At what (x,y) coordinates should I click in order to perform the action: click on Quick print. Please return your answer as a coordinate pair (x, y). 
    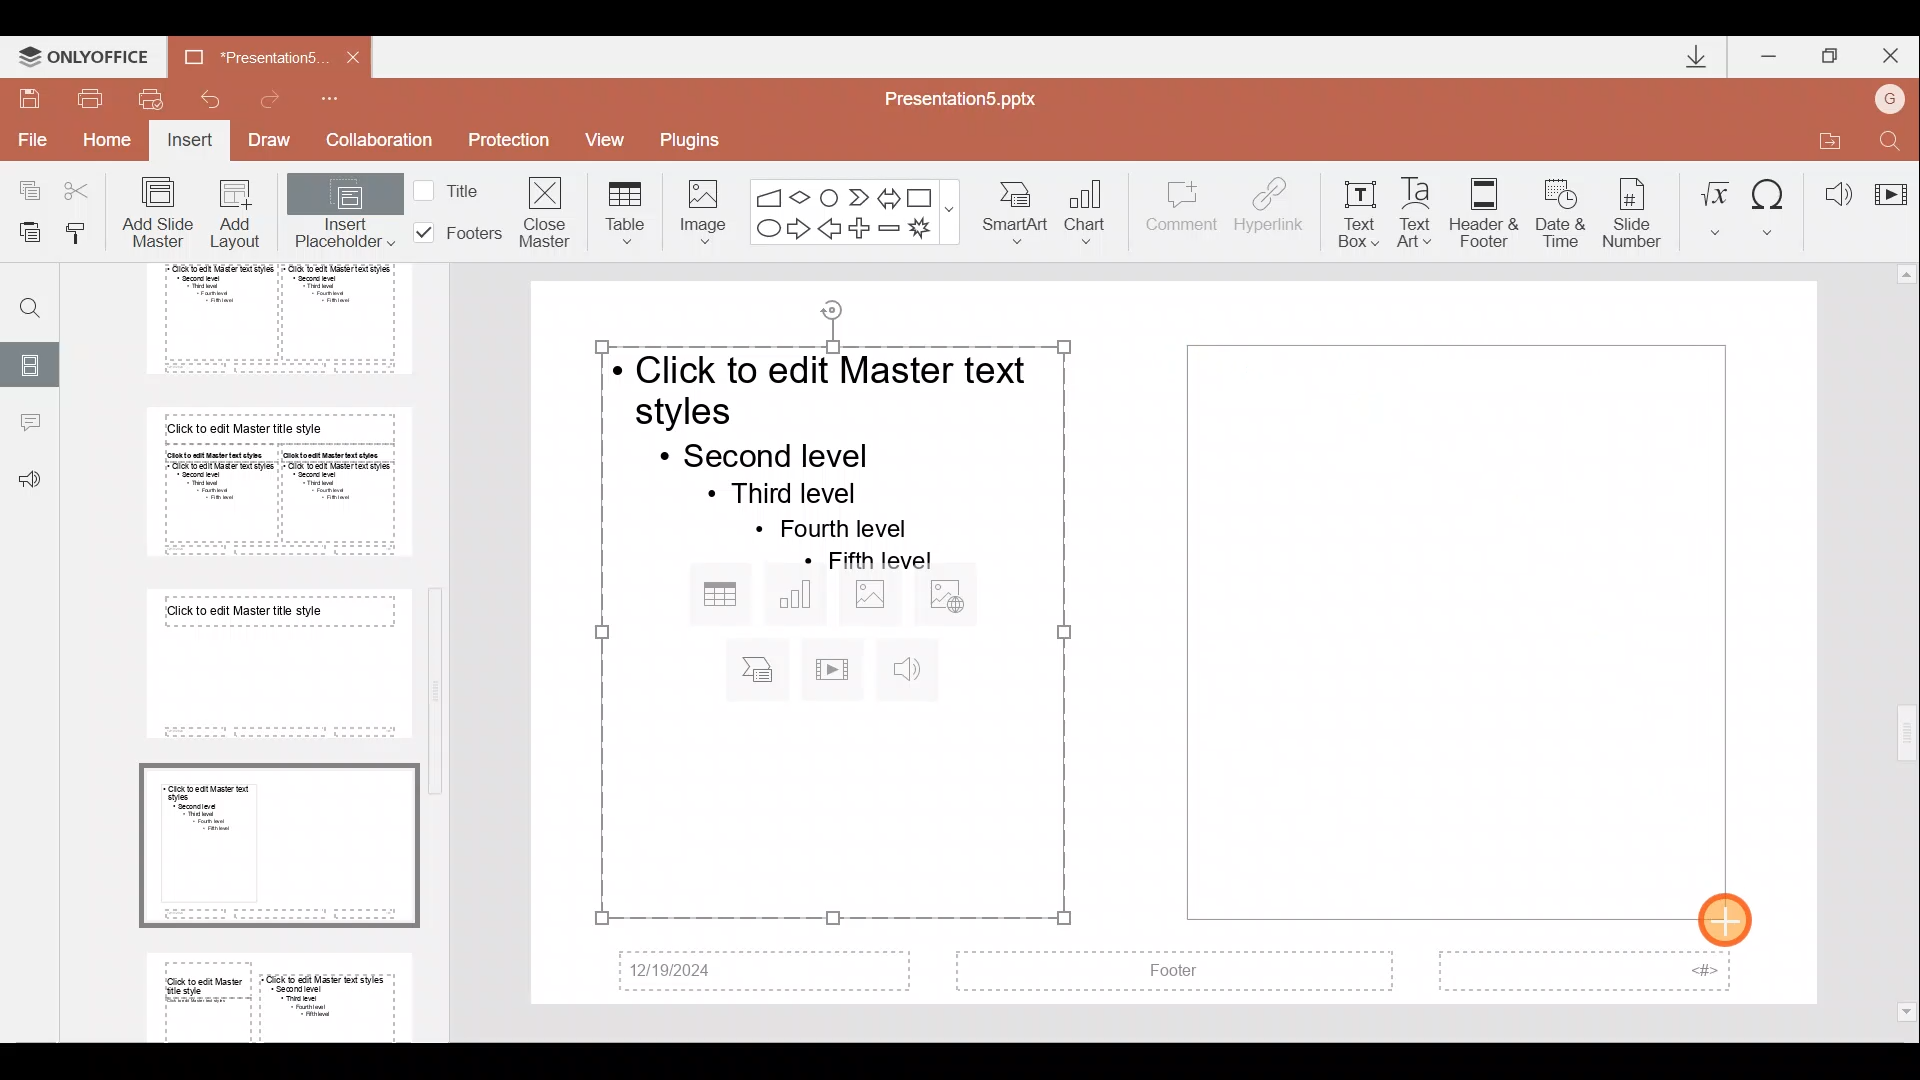
    Looking at the image, I should click on (150, 100).